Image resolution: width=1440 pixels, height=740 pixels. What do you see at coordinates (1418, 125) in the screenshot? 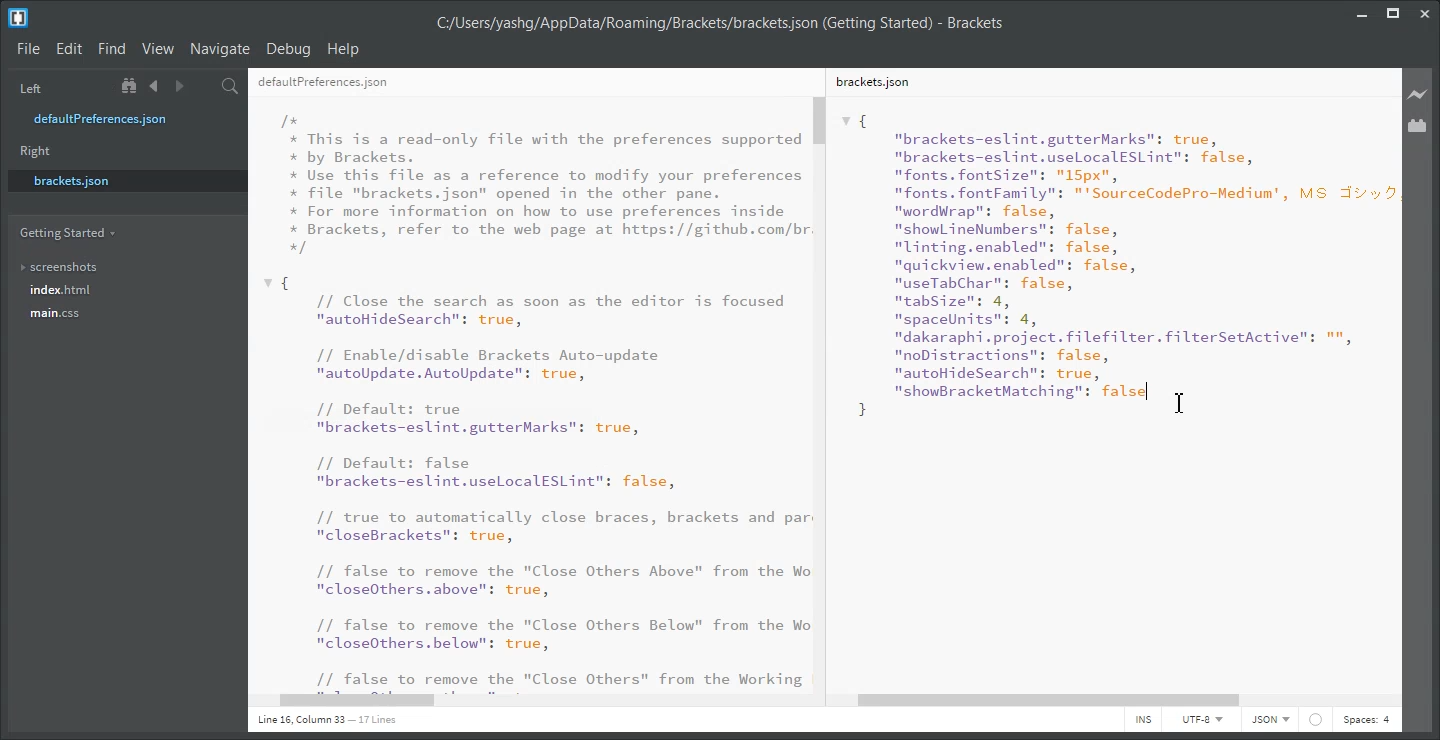
I see `Extension Manager` at bounding box center [1418, 125].